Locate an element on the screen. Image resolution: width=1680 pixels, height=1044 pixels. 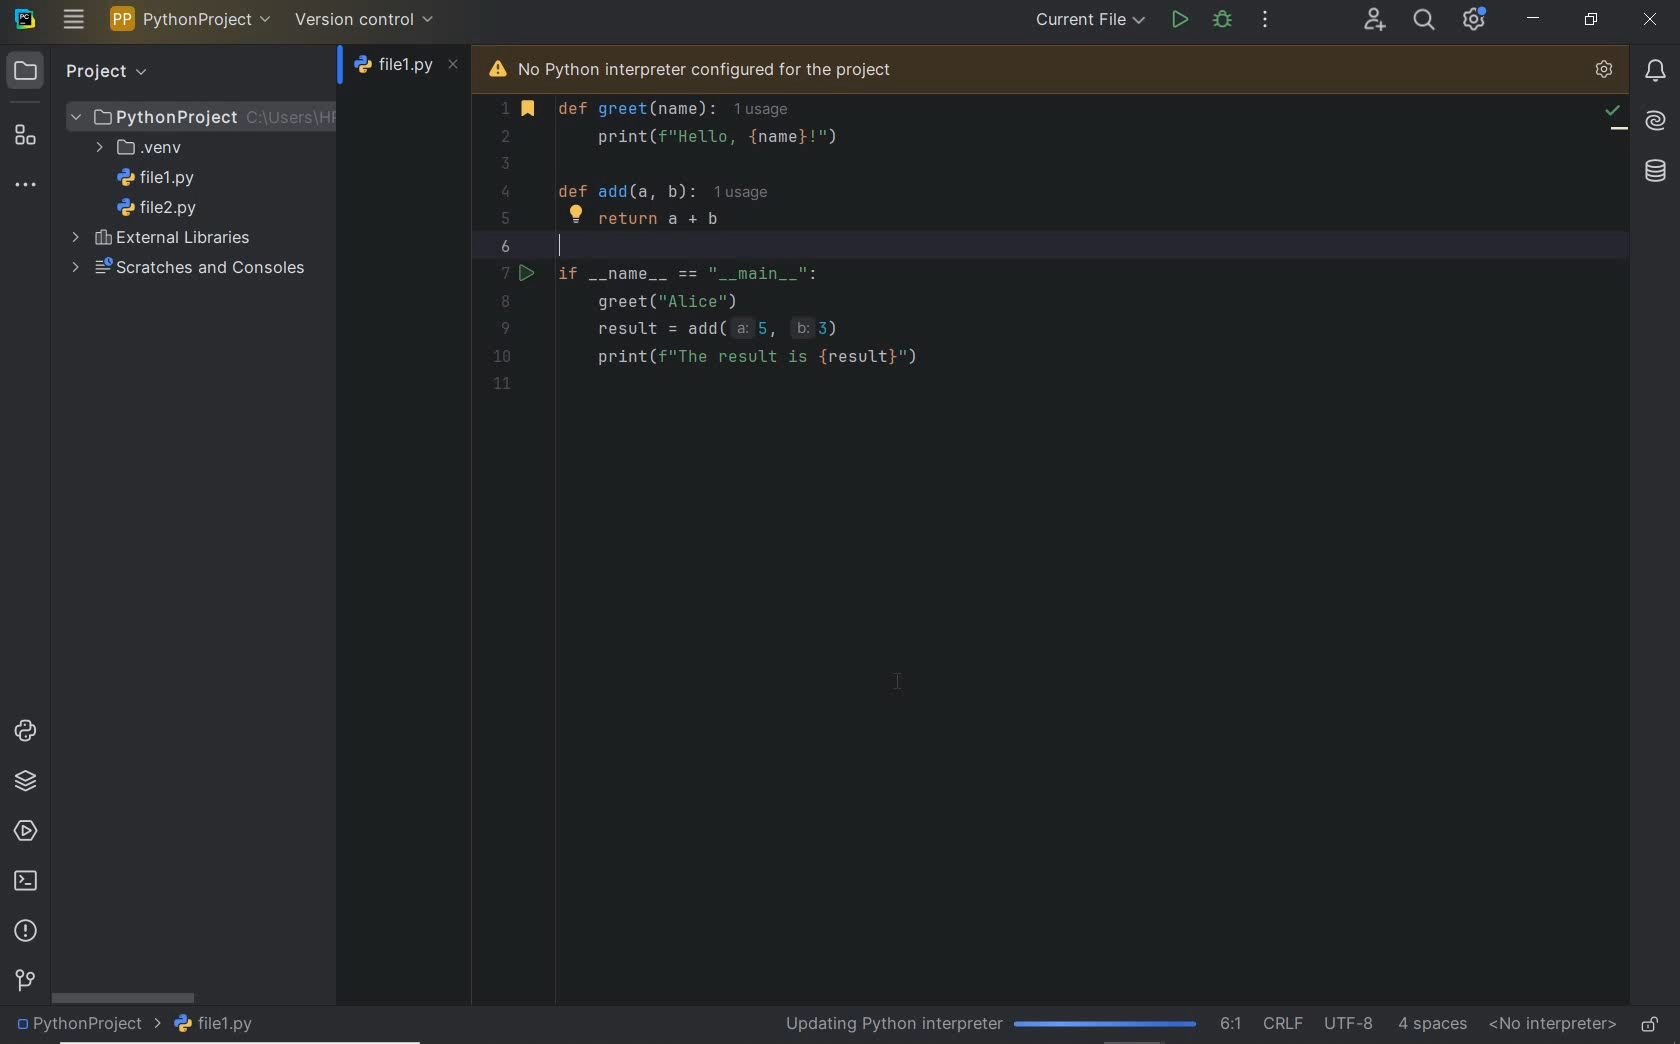
Project is located at coordinates (202, 115).